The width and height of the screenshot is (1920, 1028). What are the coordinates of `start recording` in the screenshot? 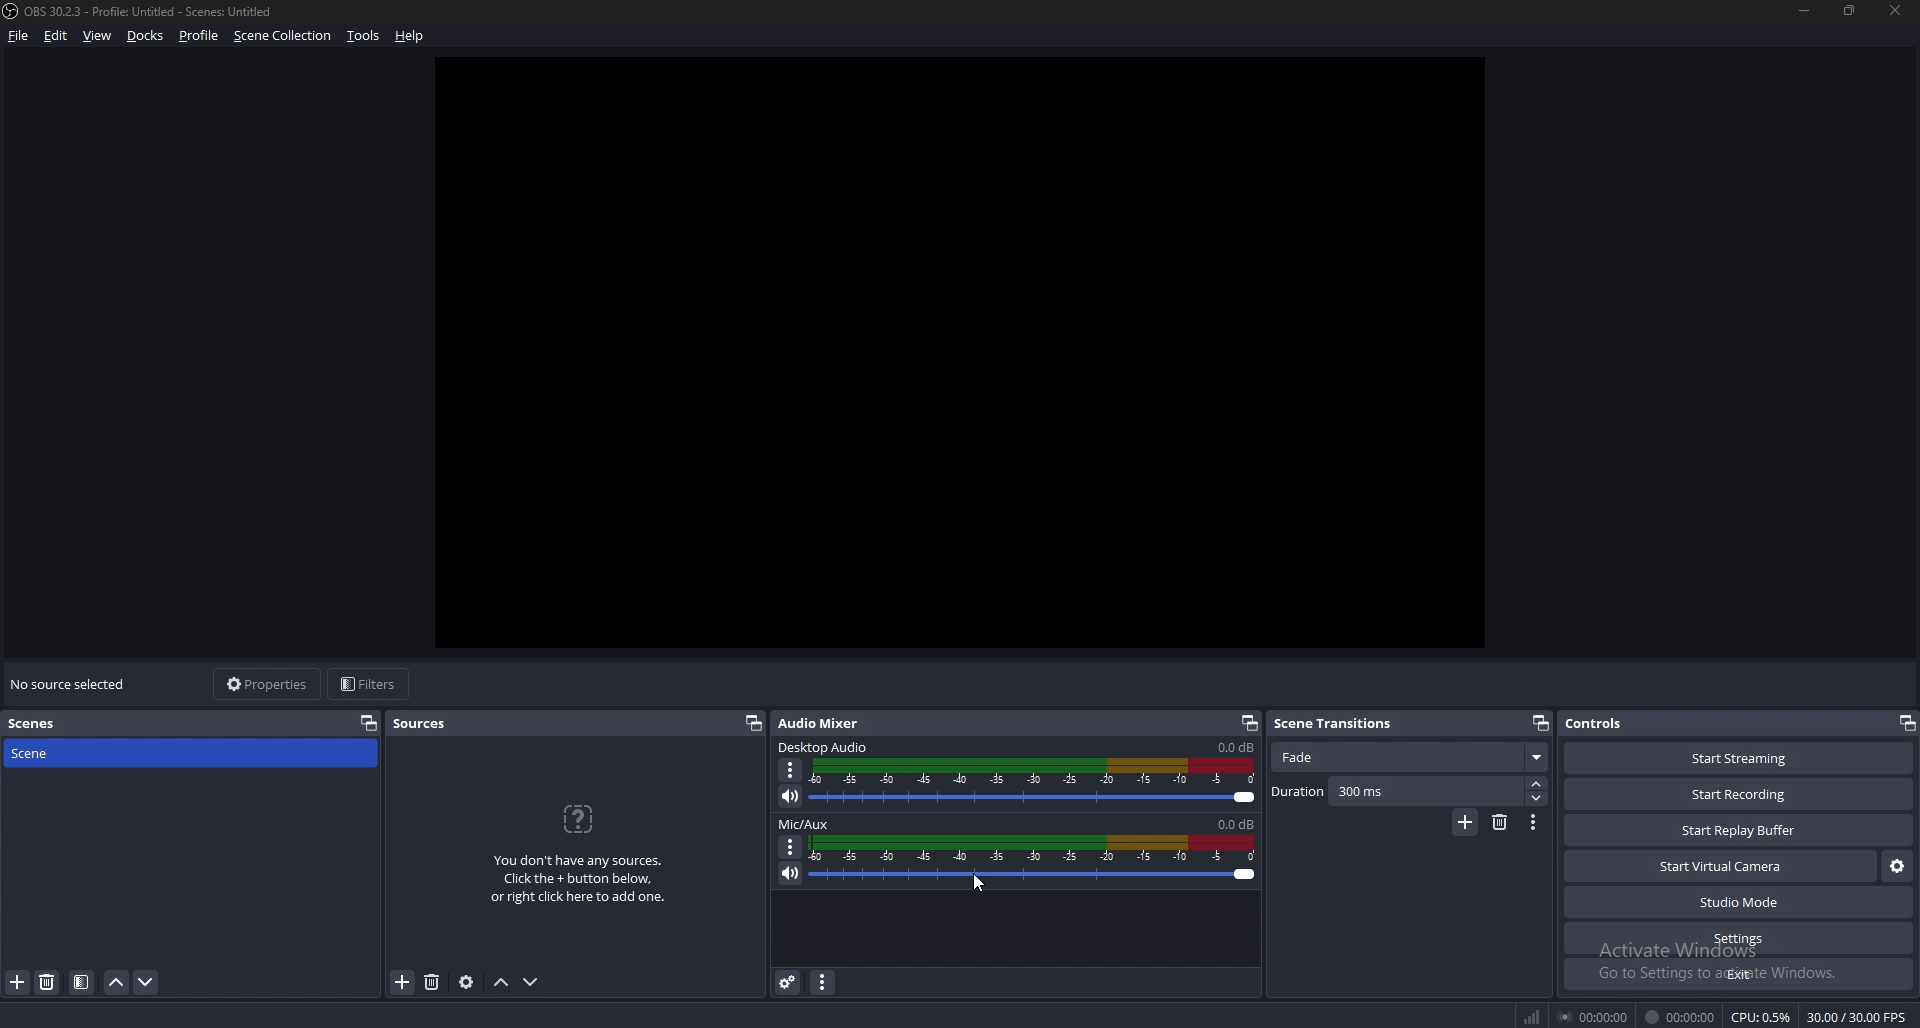 It's located at (1740, 794).